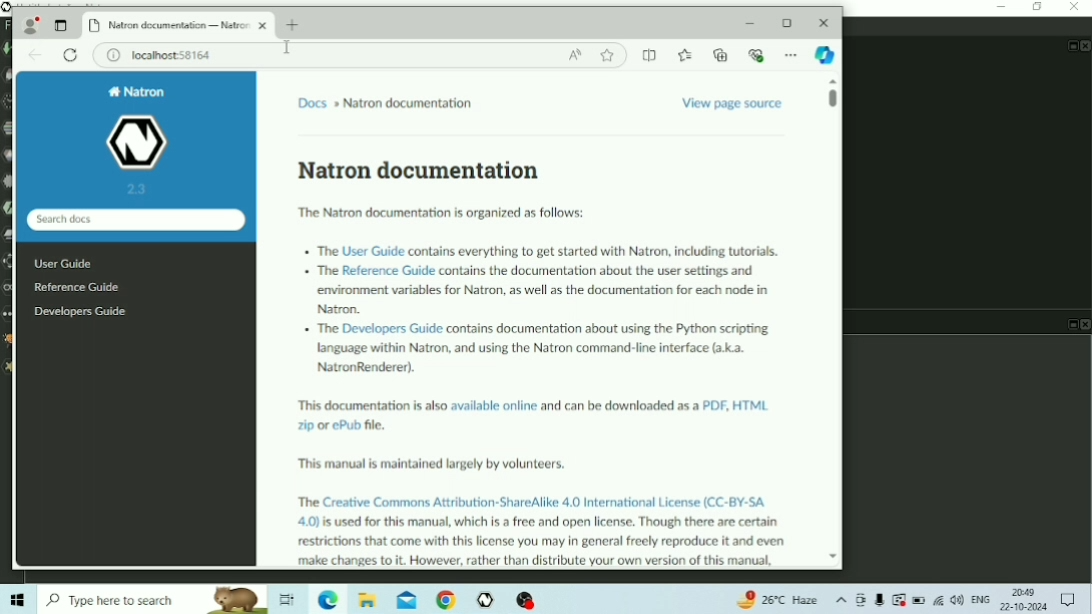 The height and width of the screenshot is (614, 1092). What do you see at coordinates (937, 600) in the screenshot?
I see `Internet` at bounding box center [937, 600].